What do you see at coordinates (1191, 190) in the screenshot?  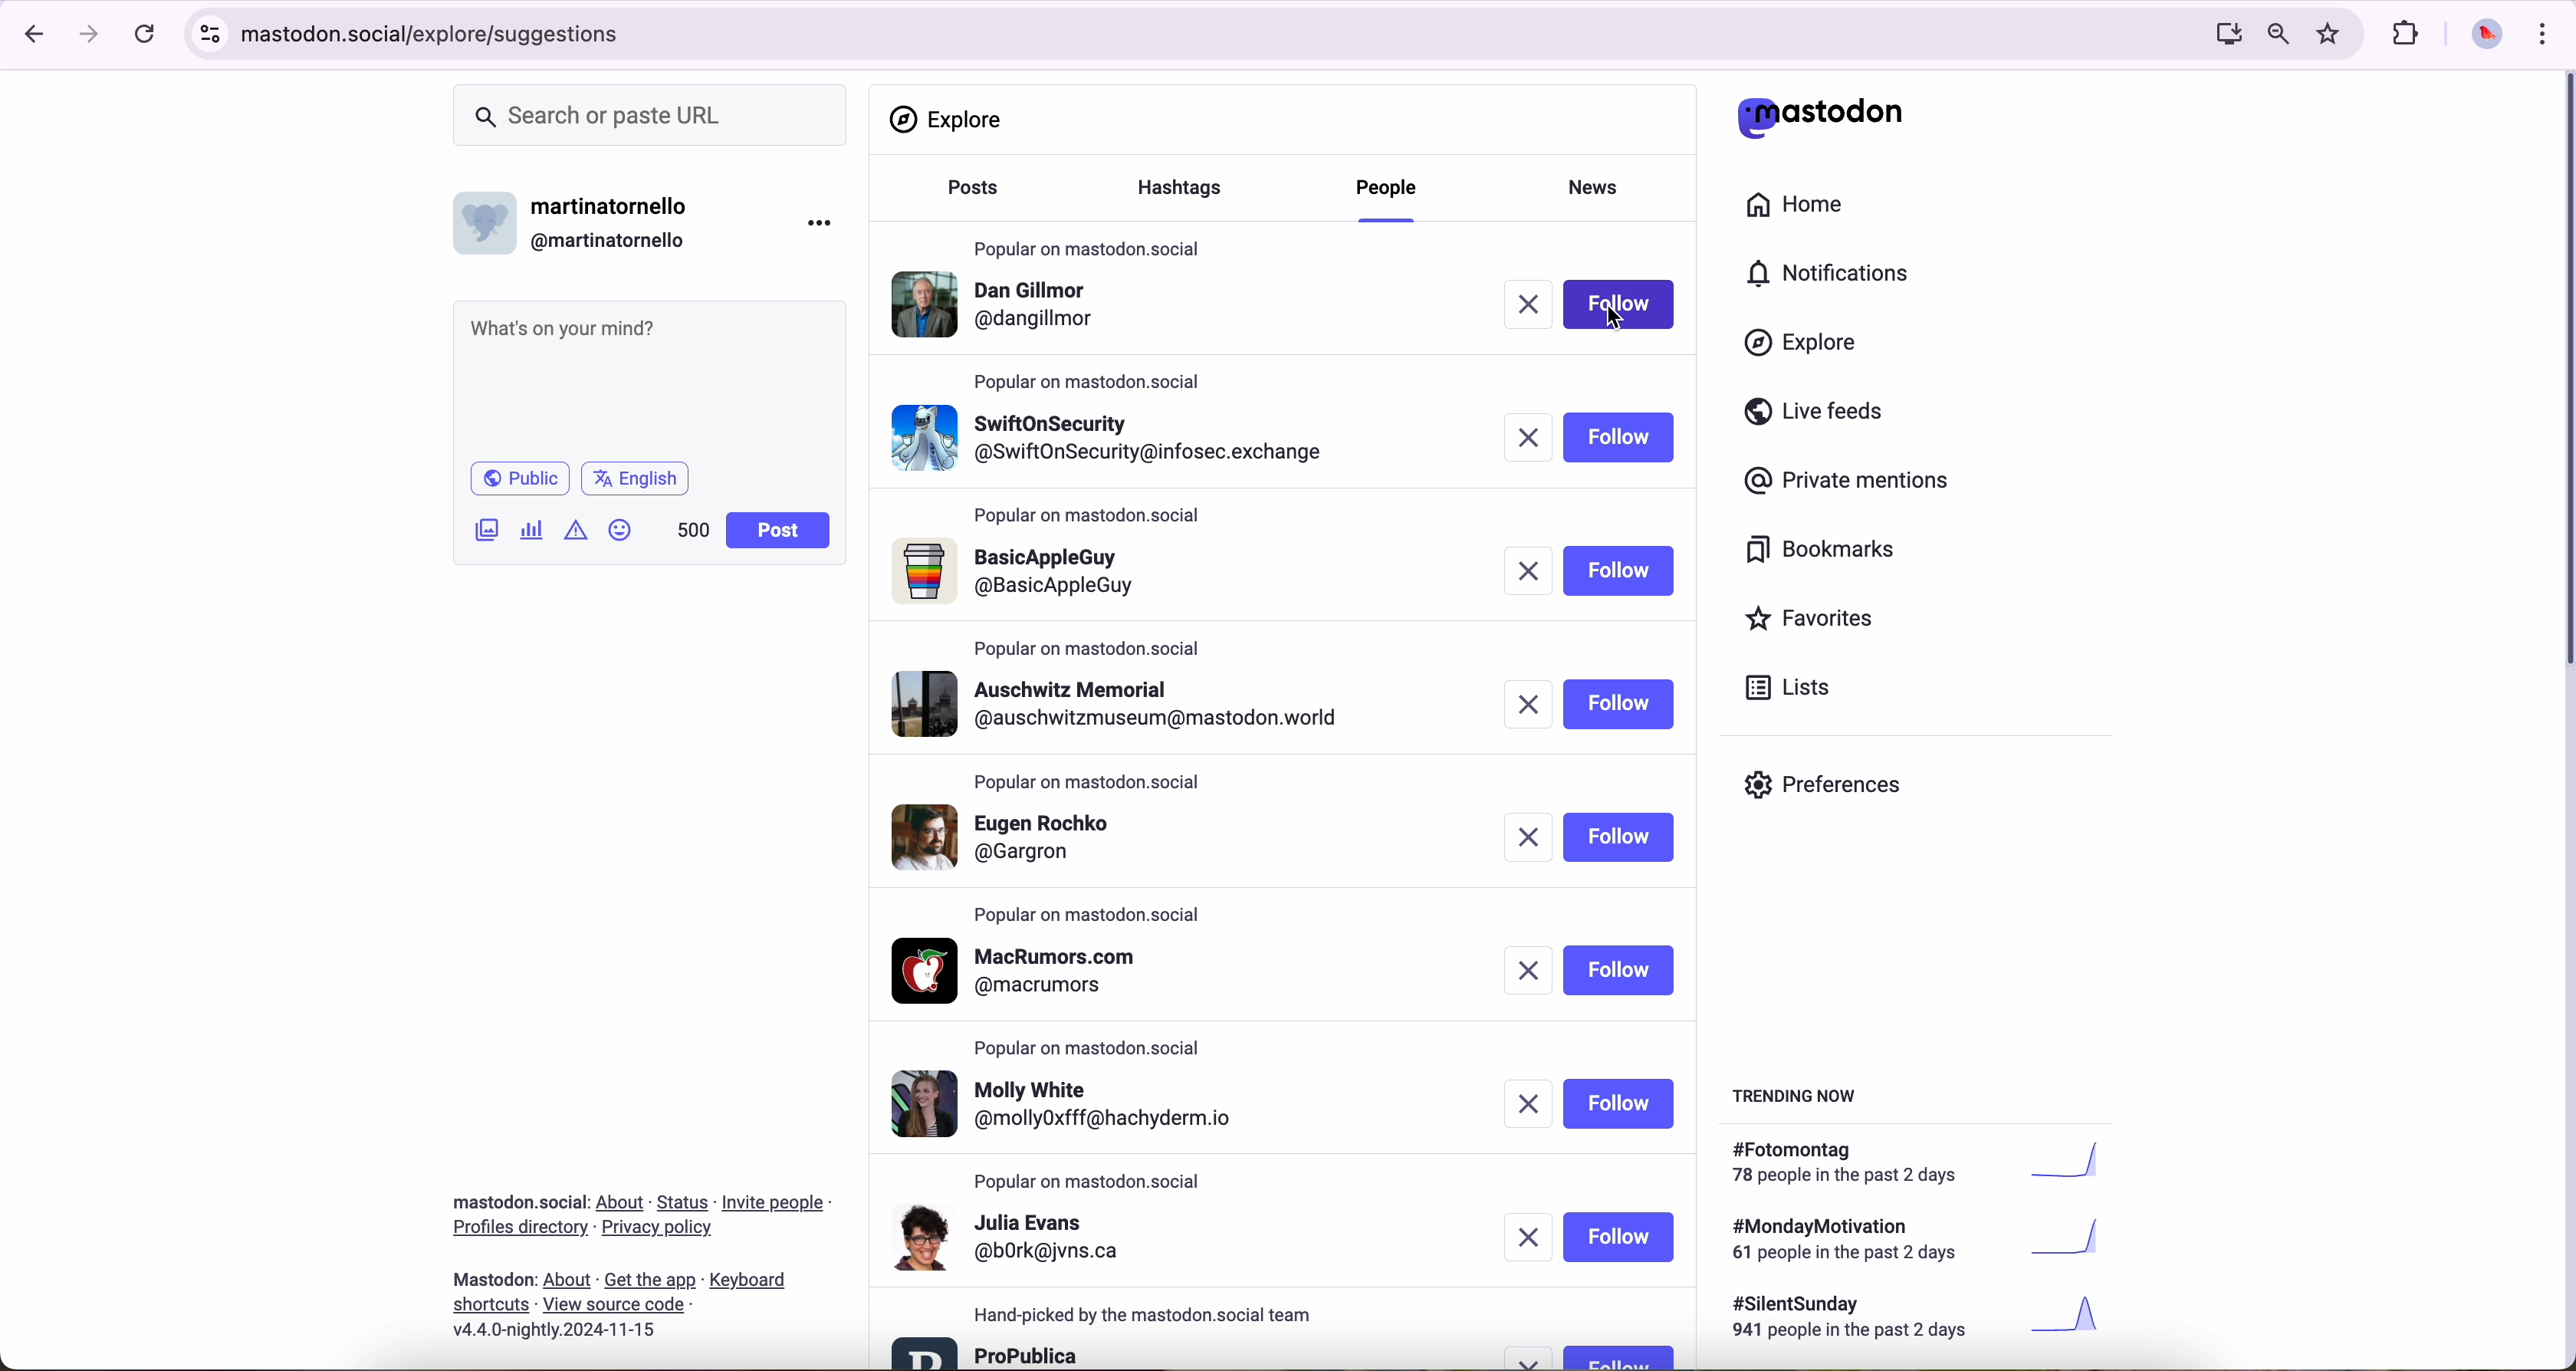 I see `hasgtags` at bounding box center [1191, 190].